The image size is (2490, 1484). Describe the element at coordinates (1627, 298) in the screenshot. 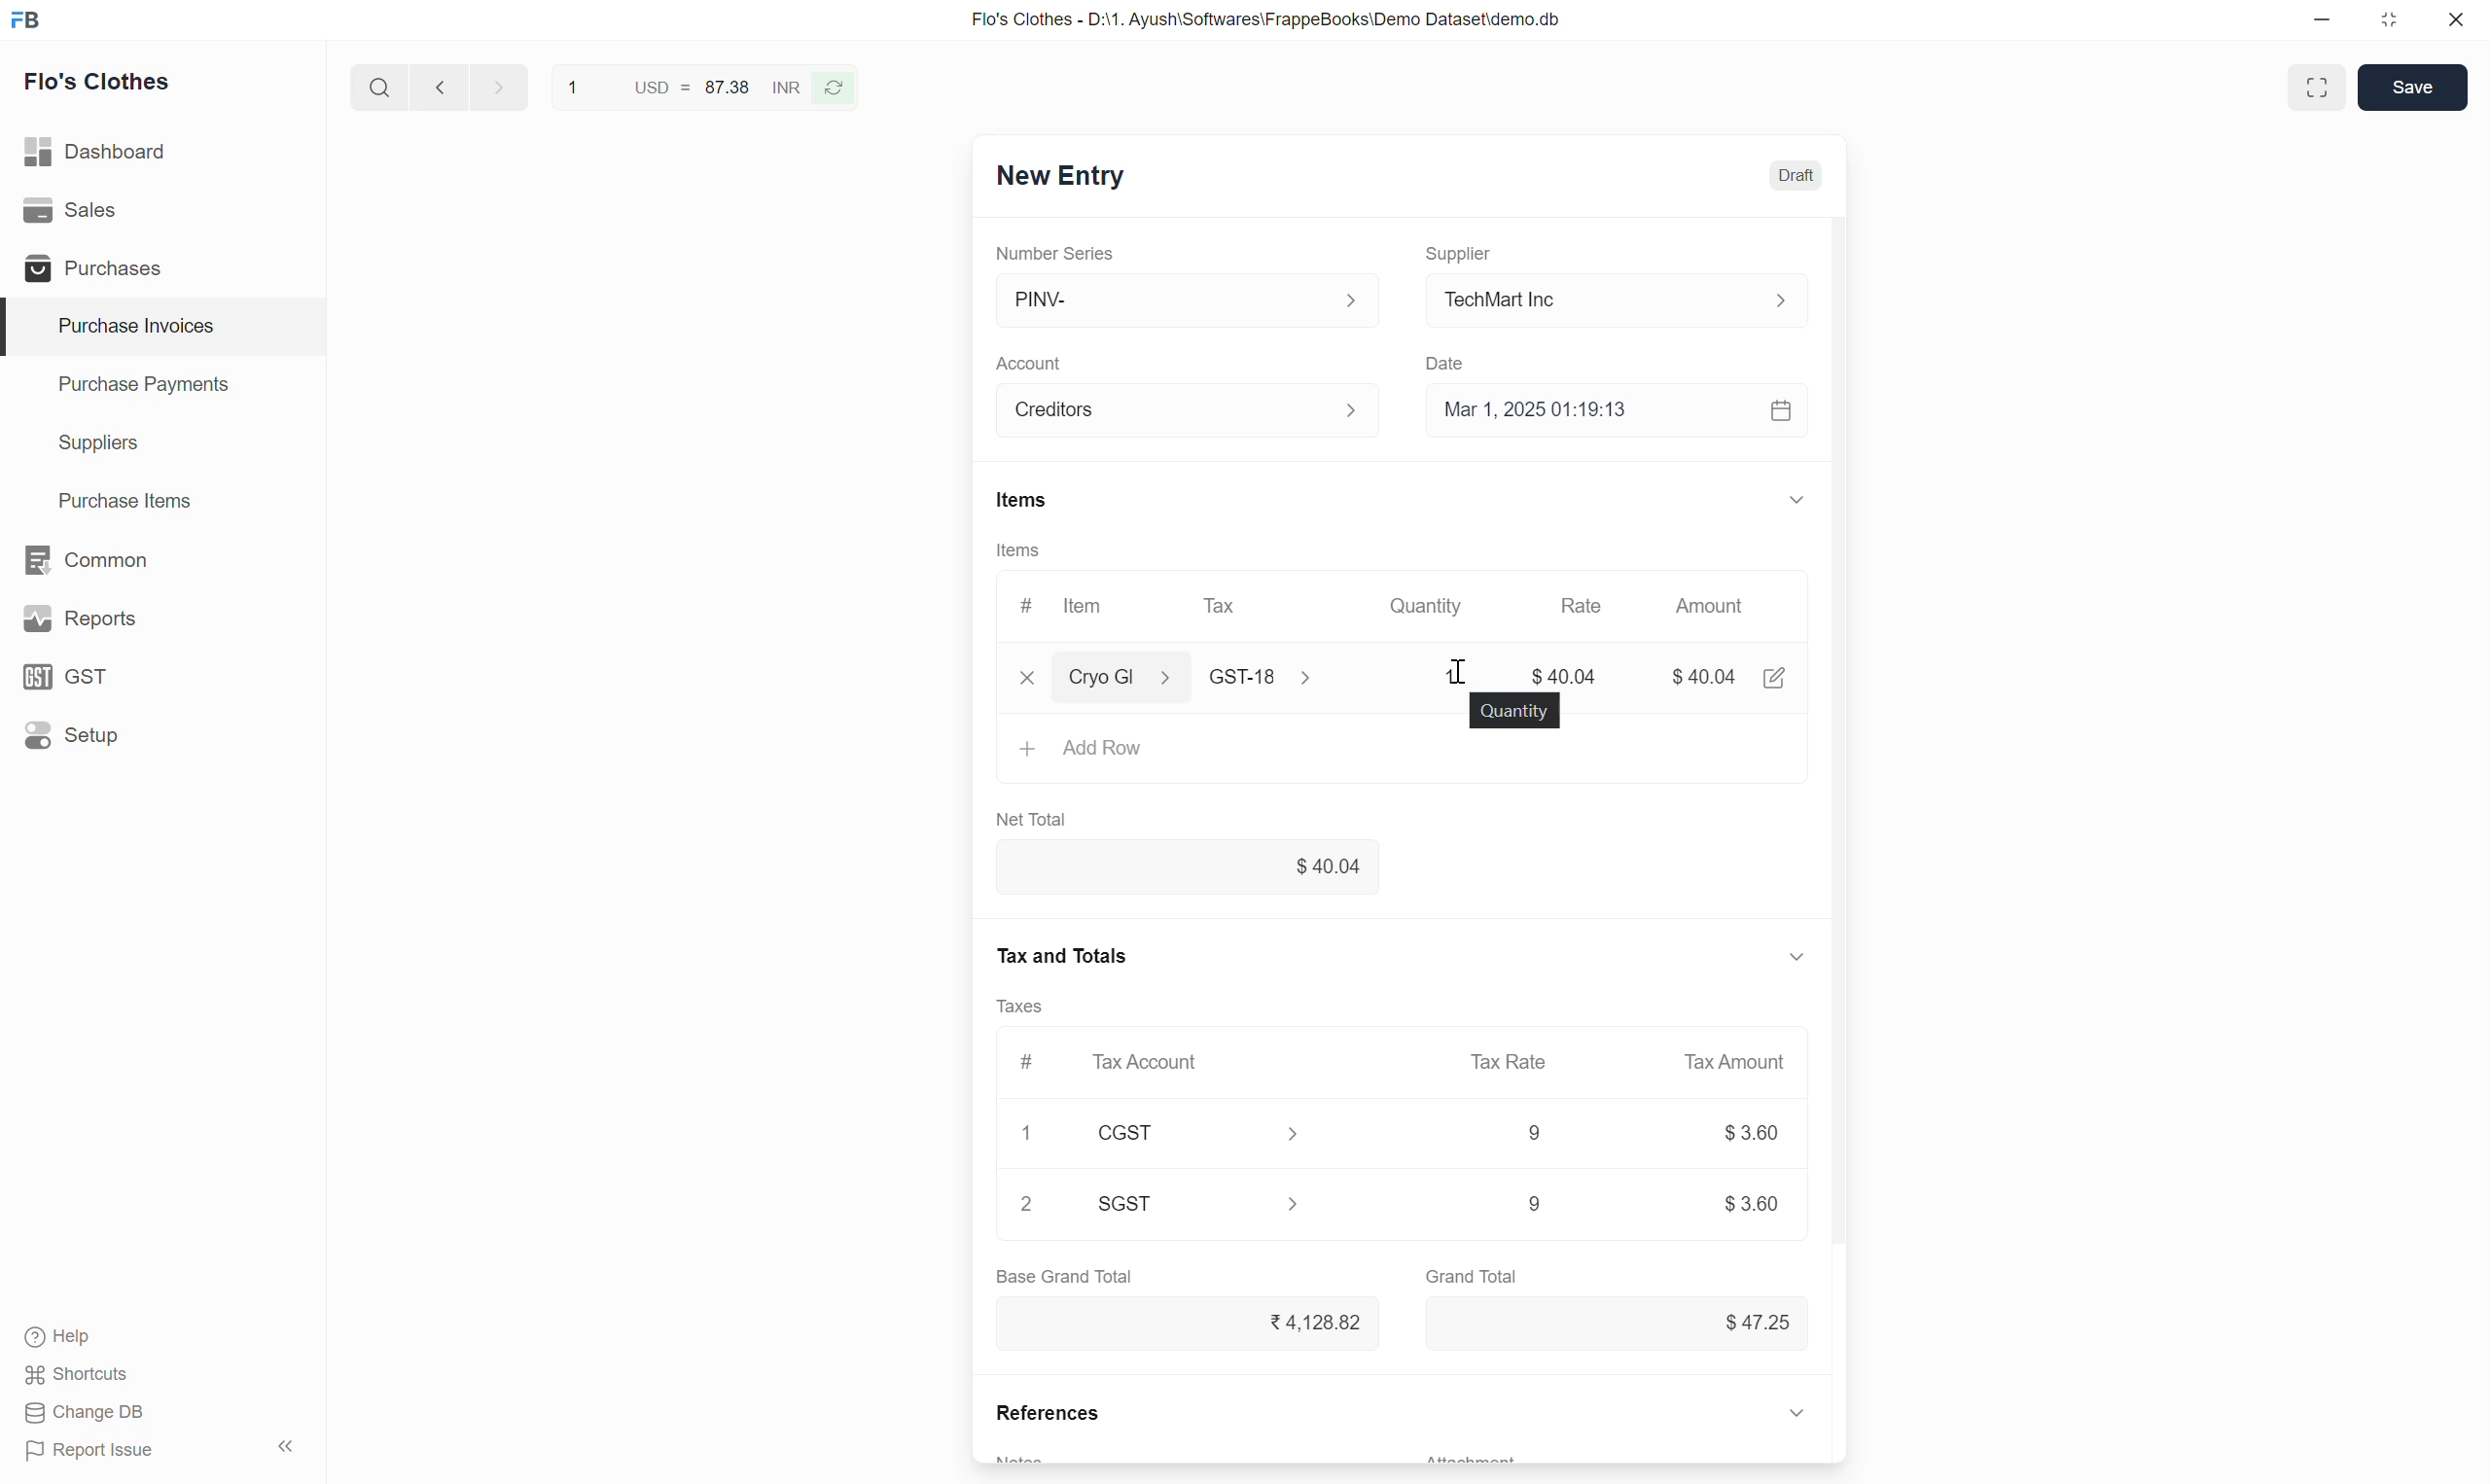

I see `TechMart Inc.` at that location.